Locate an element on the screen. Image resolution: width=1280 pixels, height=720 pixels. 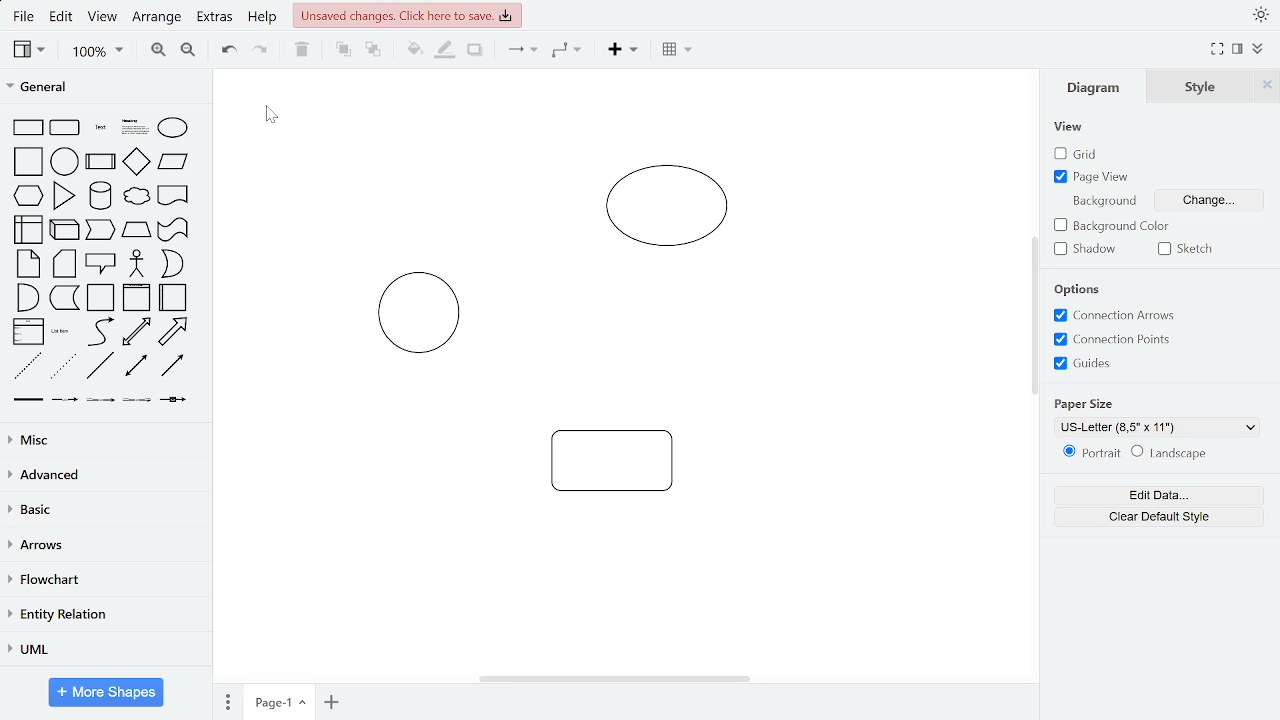
connection arrows is located at coordinates (1114, 315).